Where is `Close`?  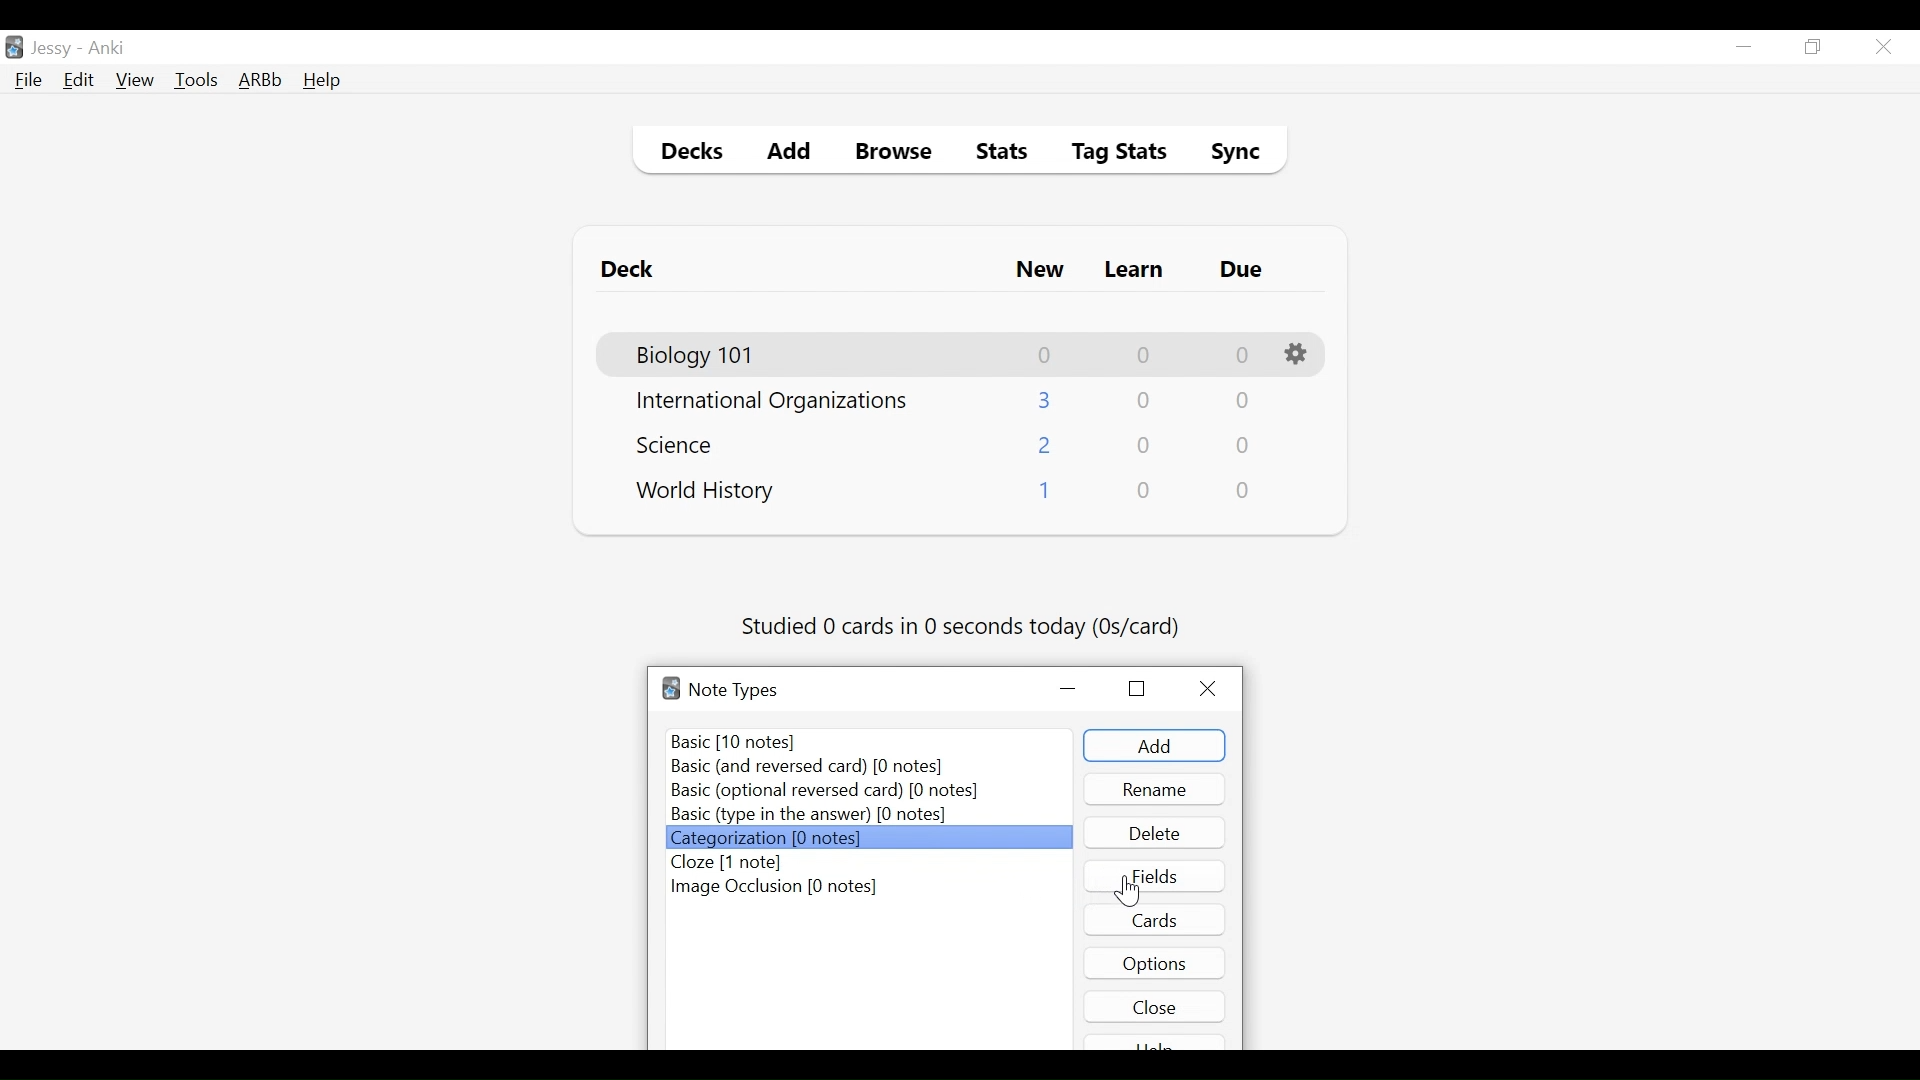 Close is located at coordinates (1883, 47).